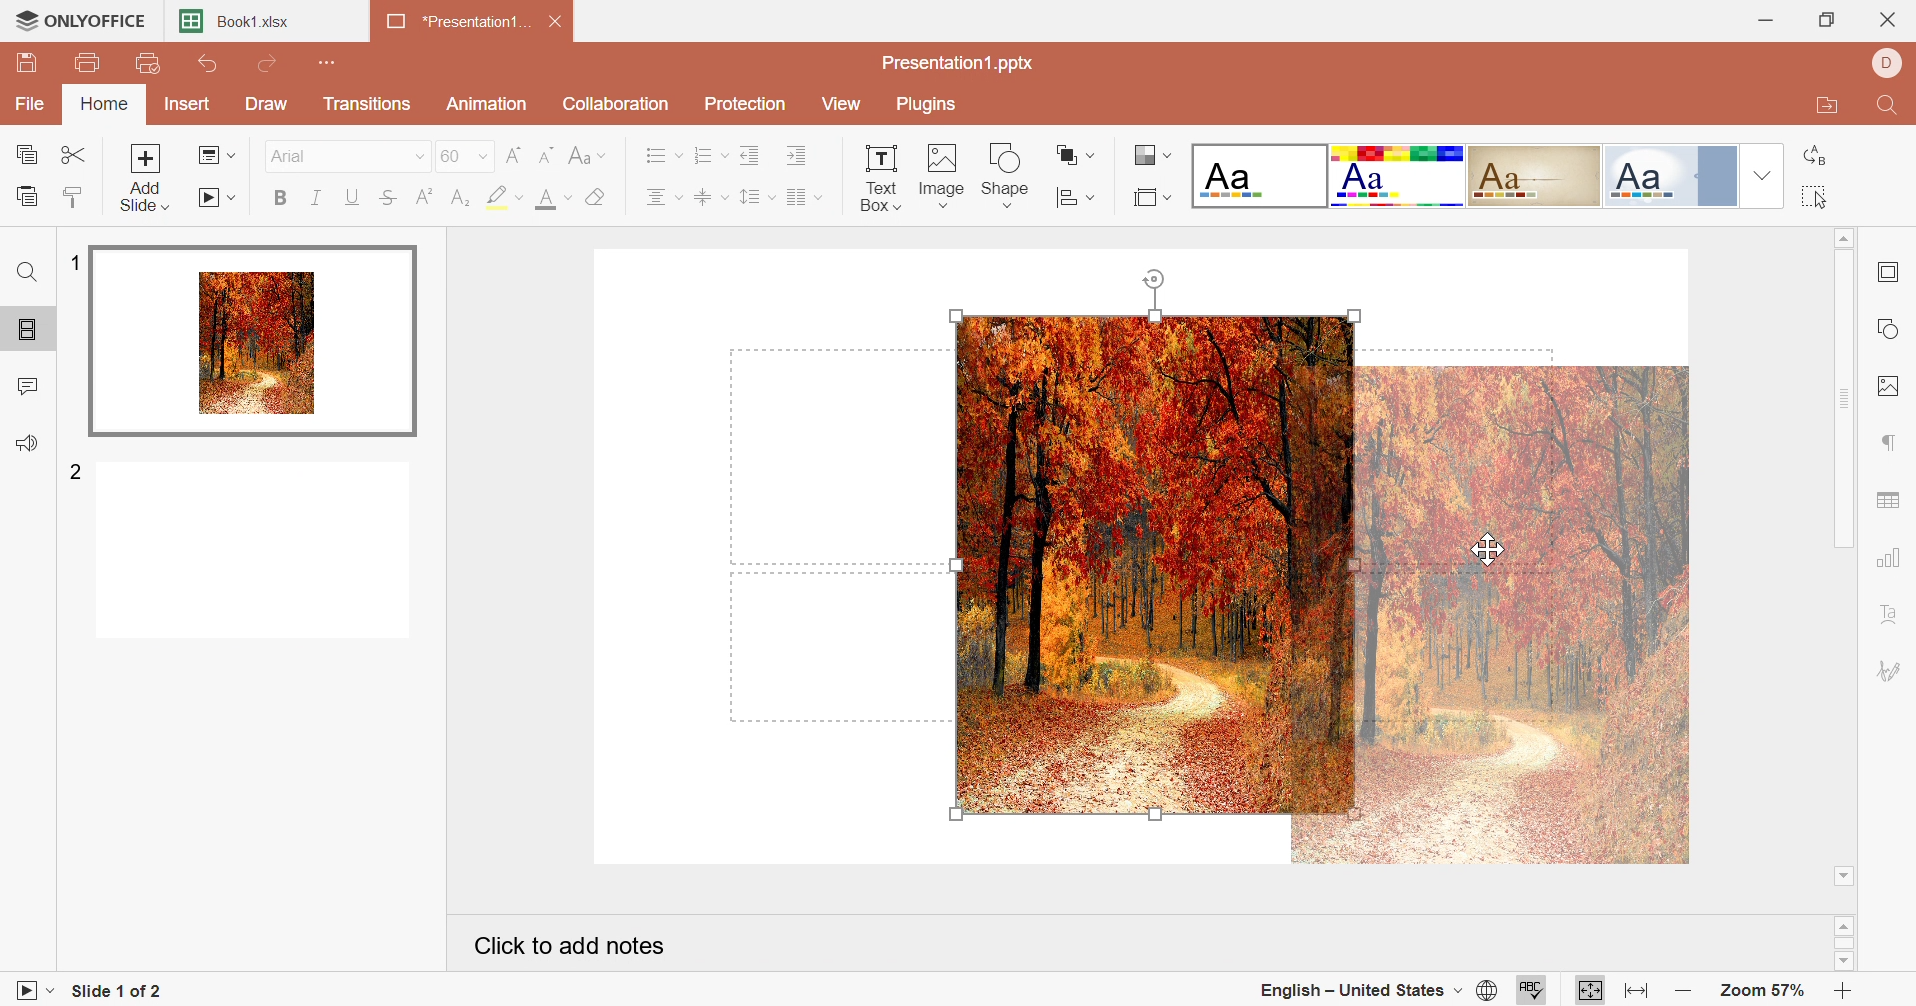 The height and width of the screenshot is (1006, 1916). Describe the element at coordinates (753, 157) in the screenshot. I see `Decrease Indent` at that location.